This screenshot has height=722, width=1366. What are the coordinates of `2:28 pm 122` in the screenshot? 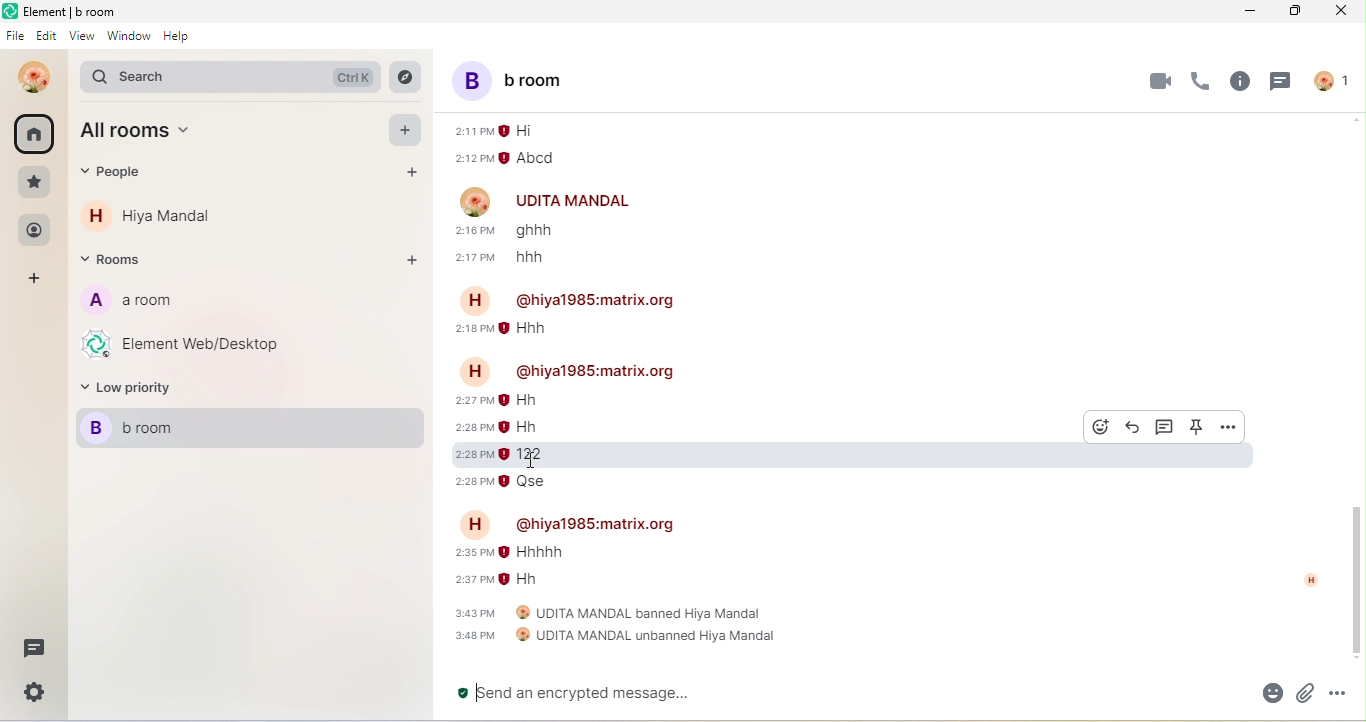 It's located at (482, 454).